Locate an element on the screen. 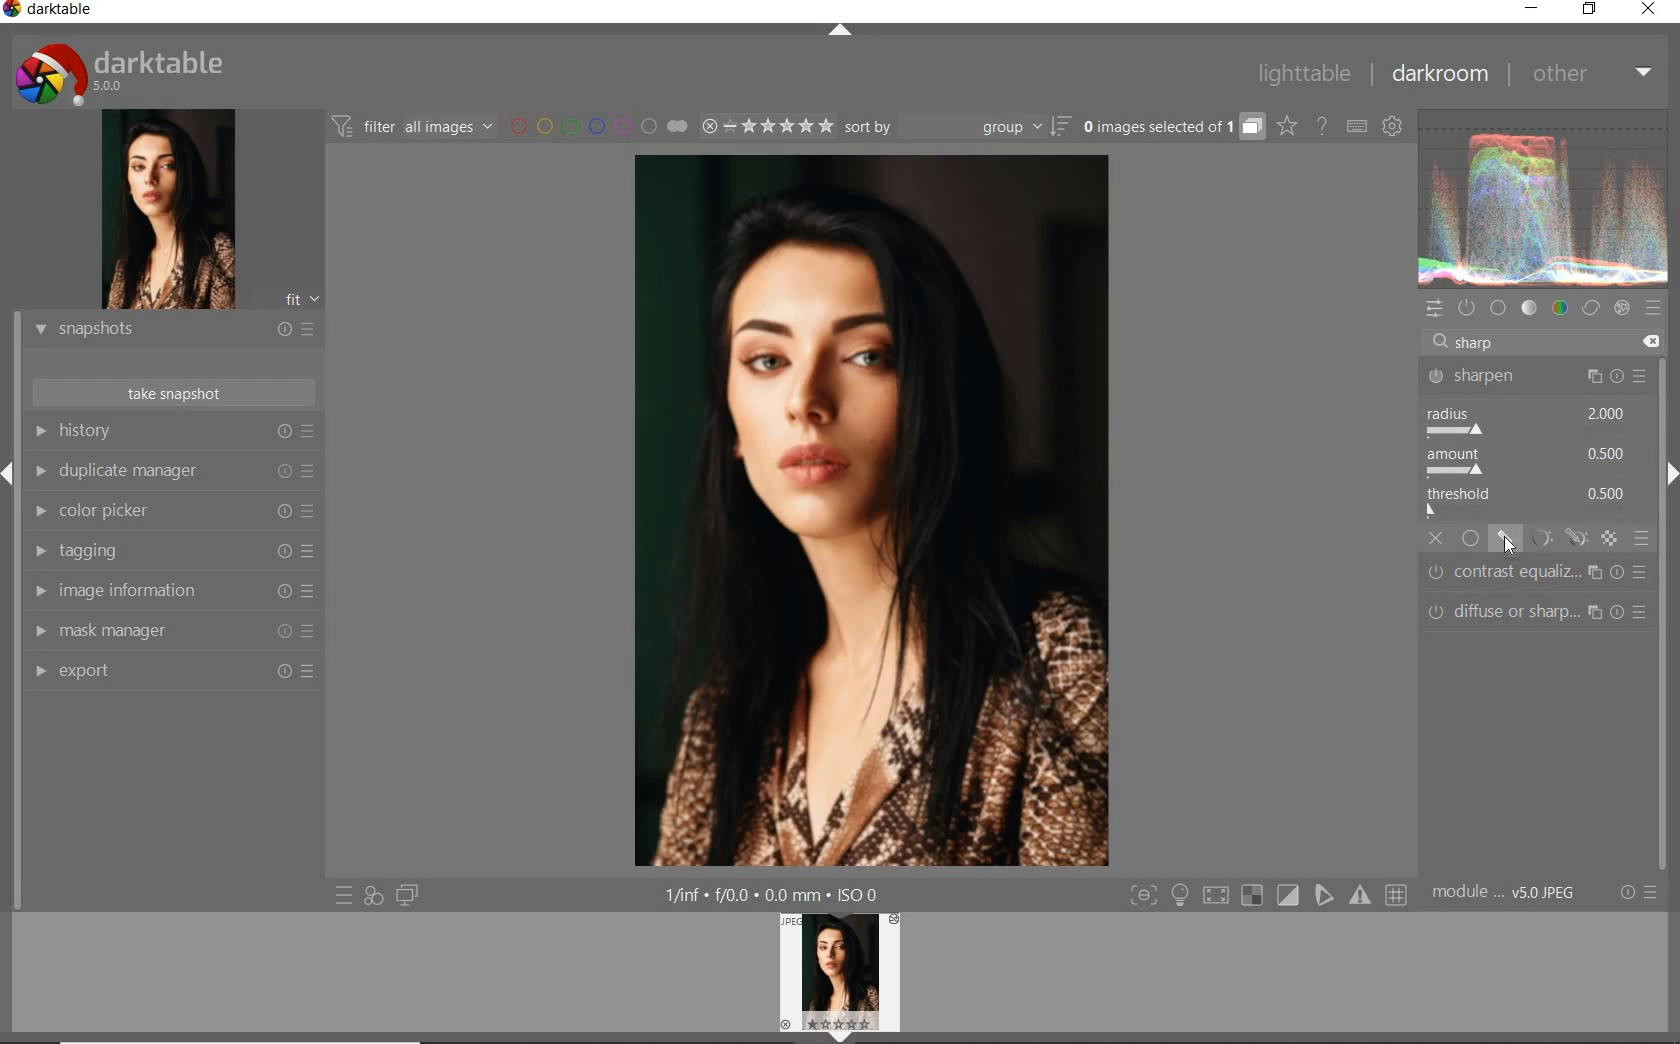 The image size is (1680, 1044). presets is located at coordinates (1656, 310).